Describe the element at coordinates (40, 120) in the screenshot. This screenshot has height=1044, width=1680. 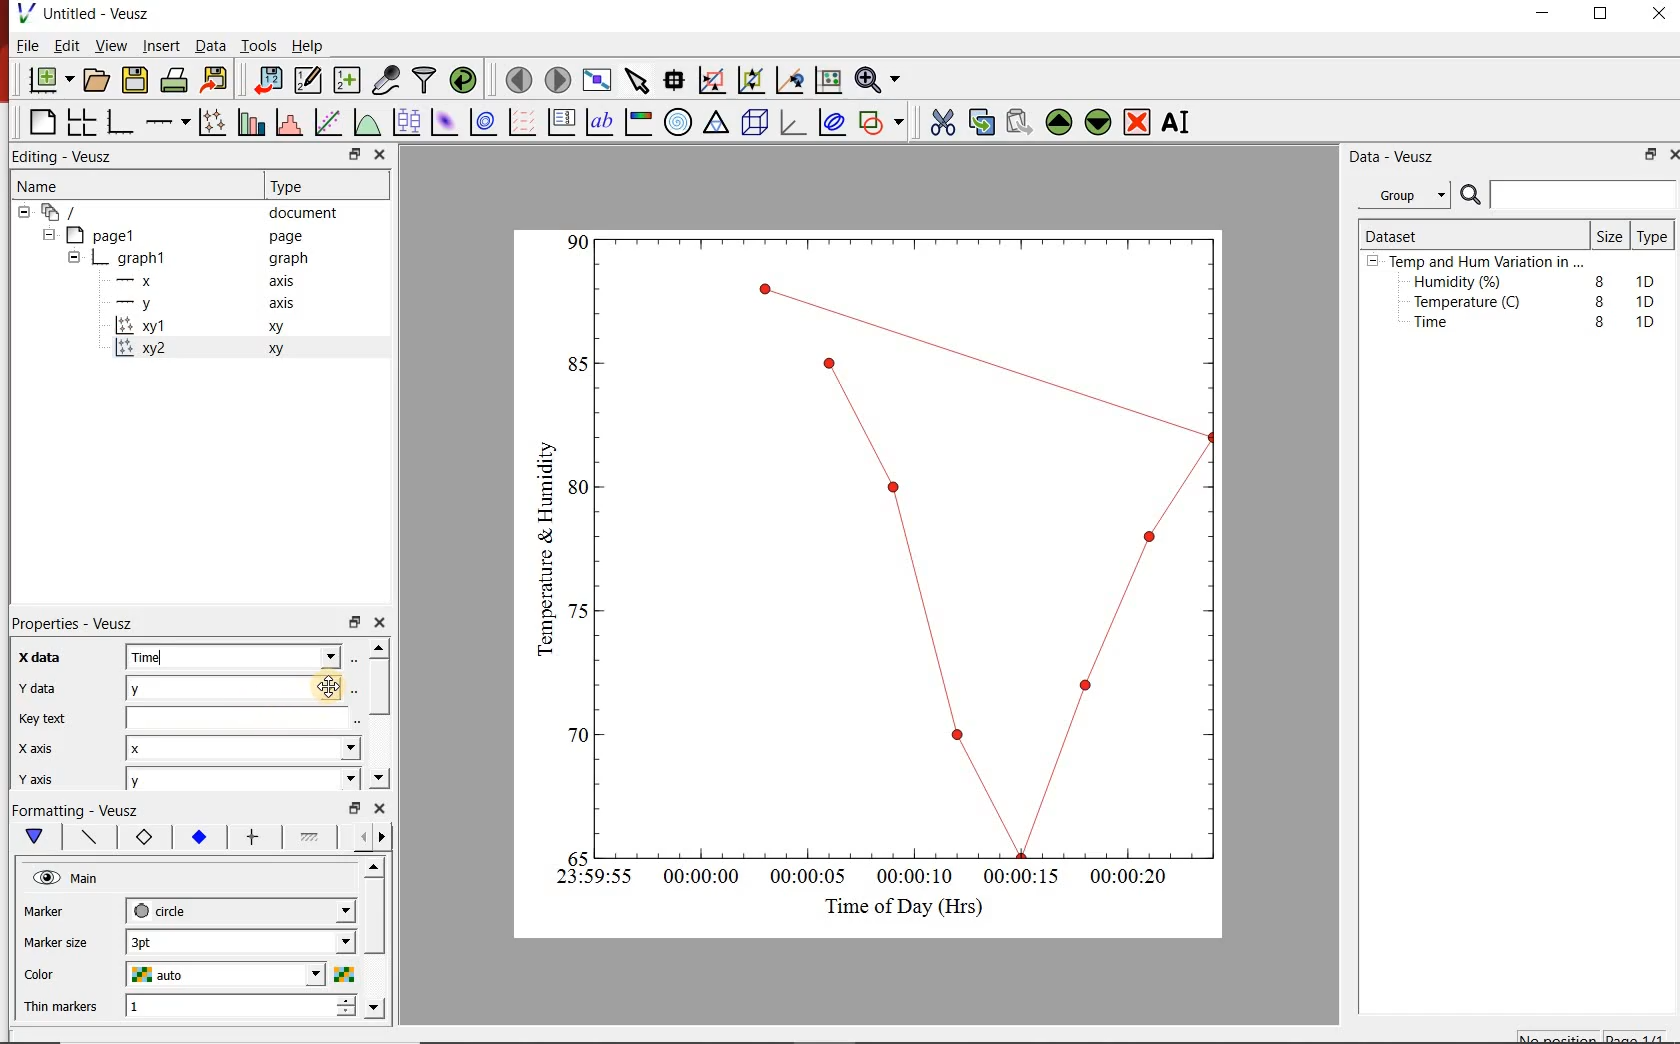
I see `blank page` at that location.